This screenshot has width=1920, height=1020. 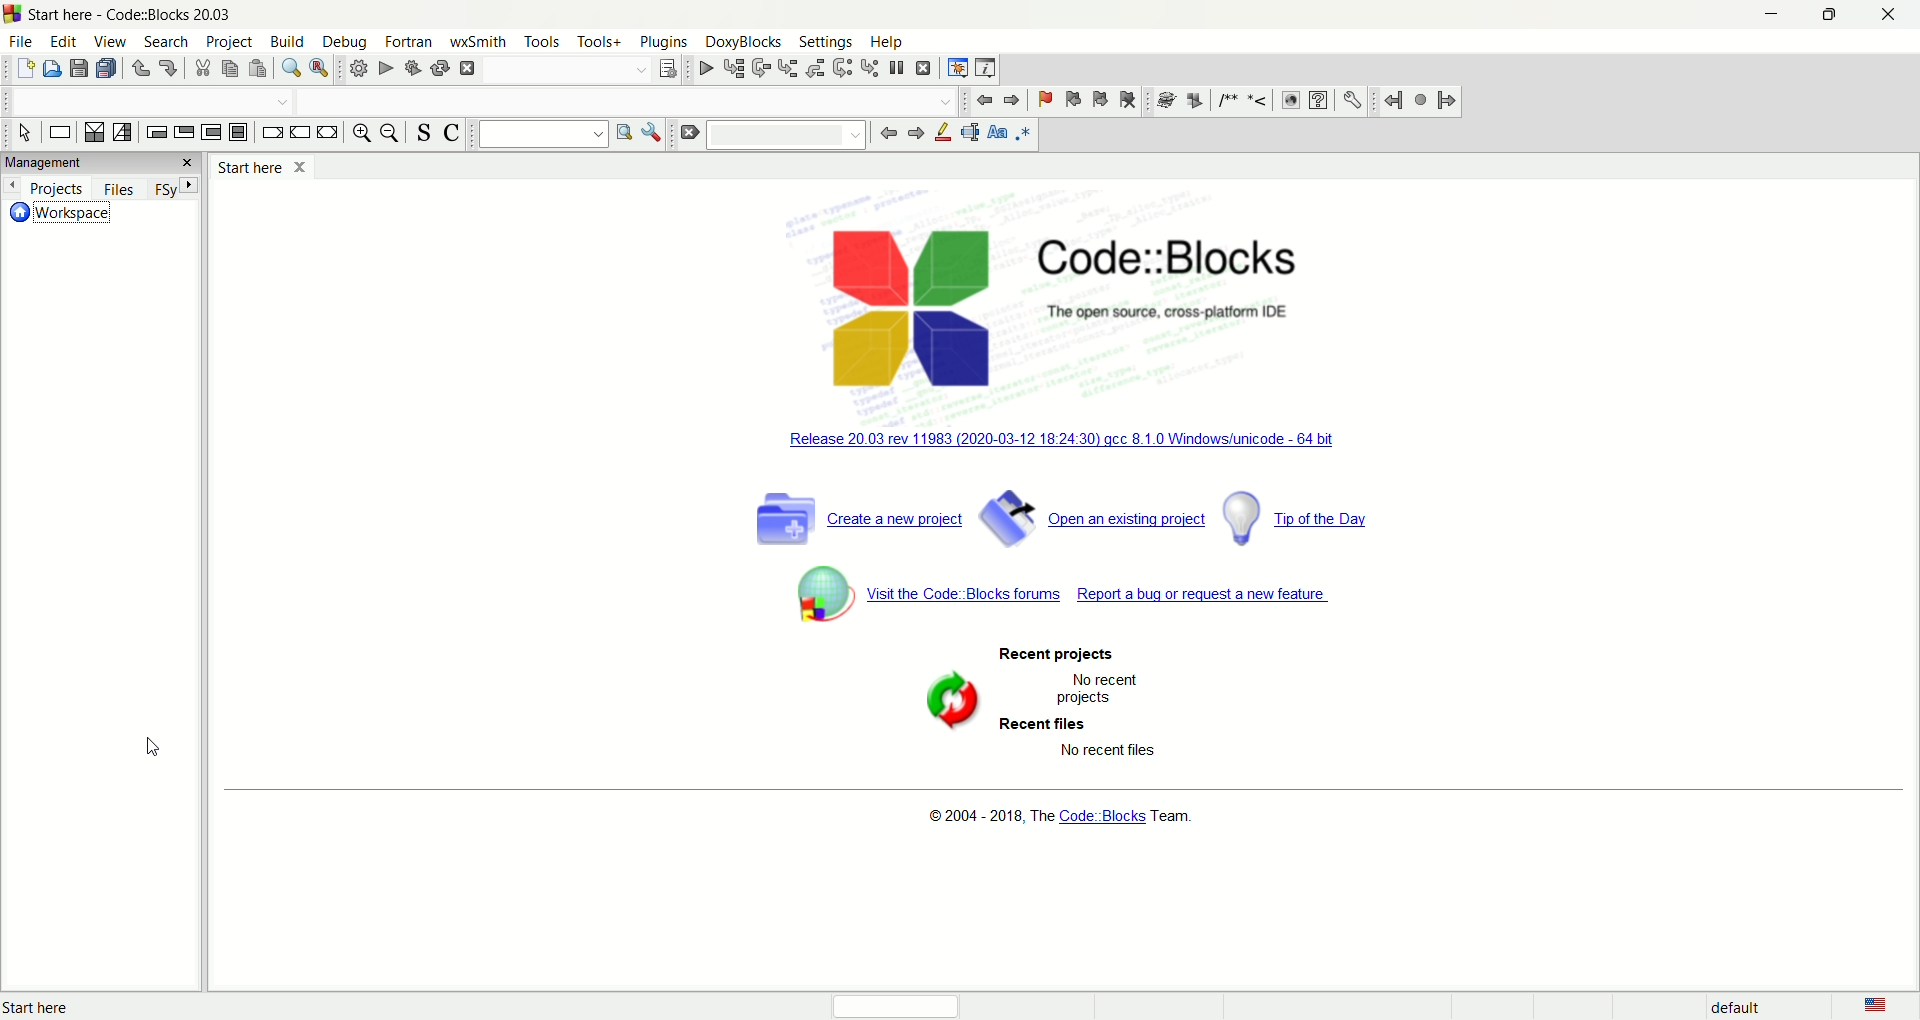 What do you see at coordinates (1419, 102) in the screenshot?
I see `last jump` at bounding box center [1419, 102].